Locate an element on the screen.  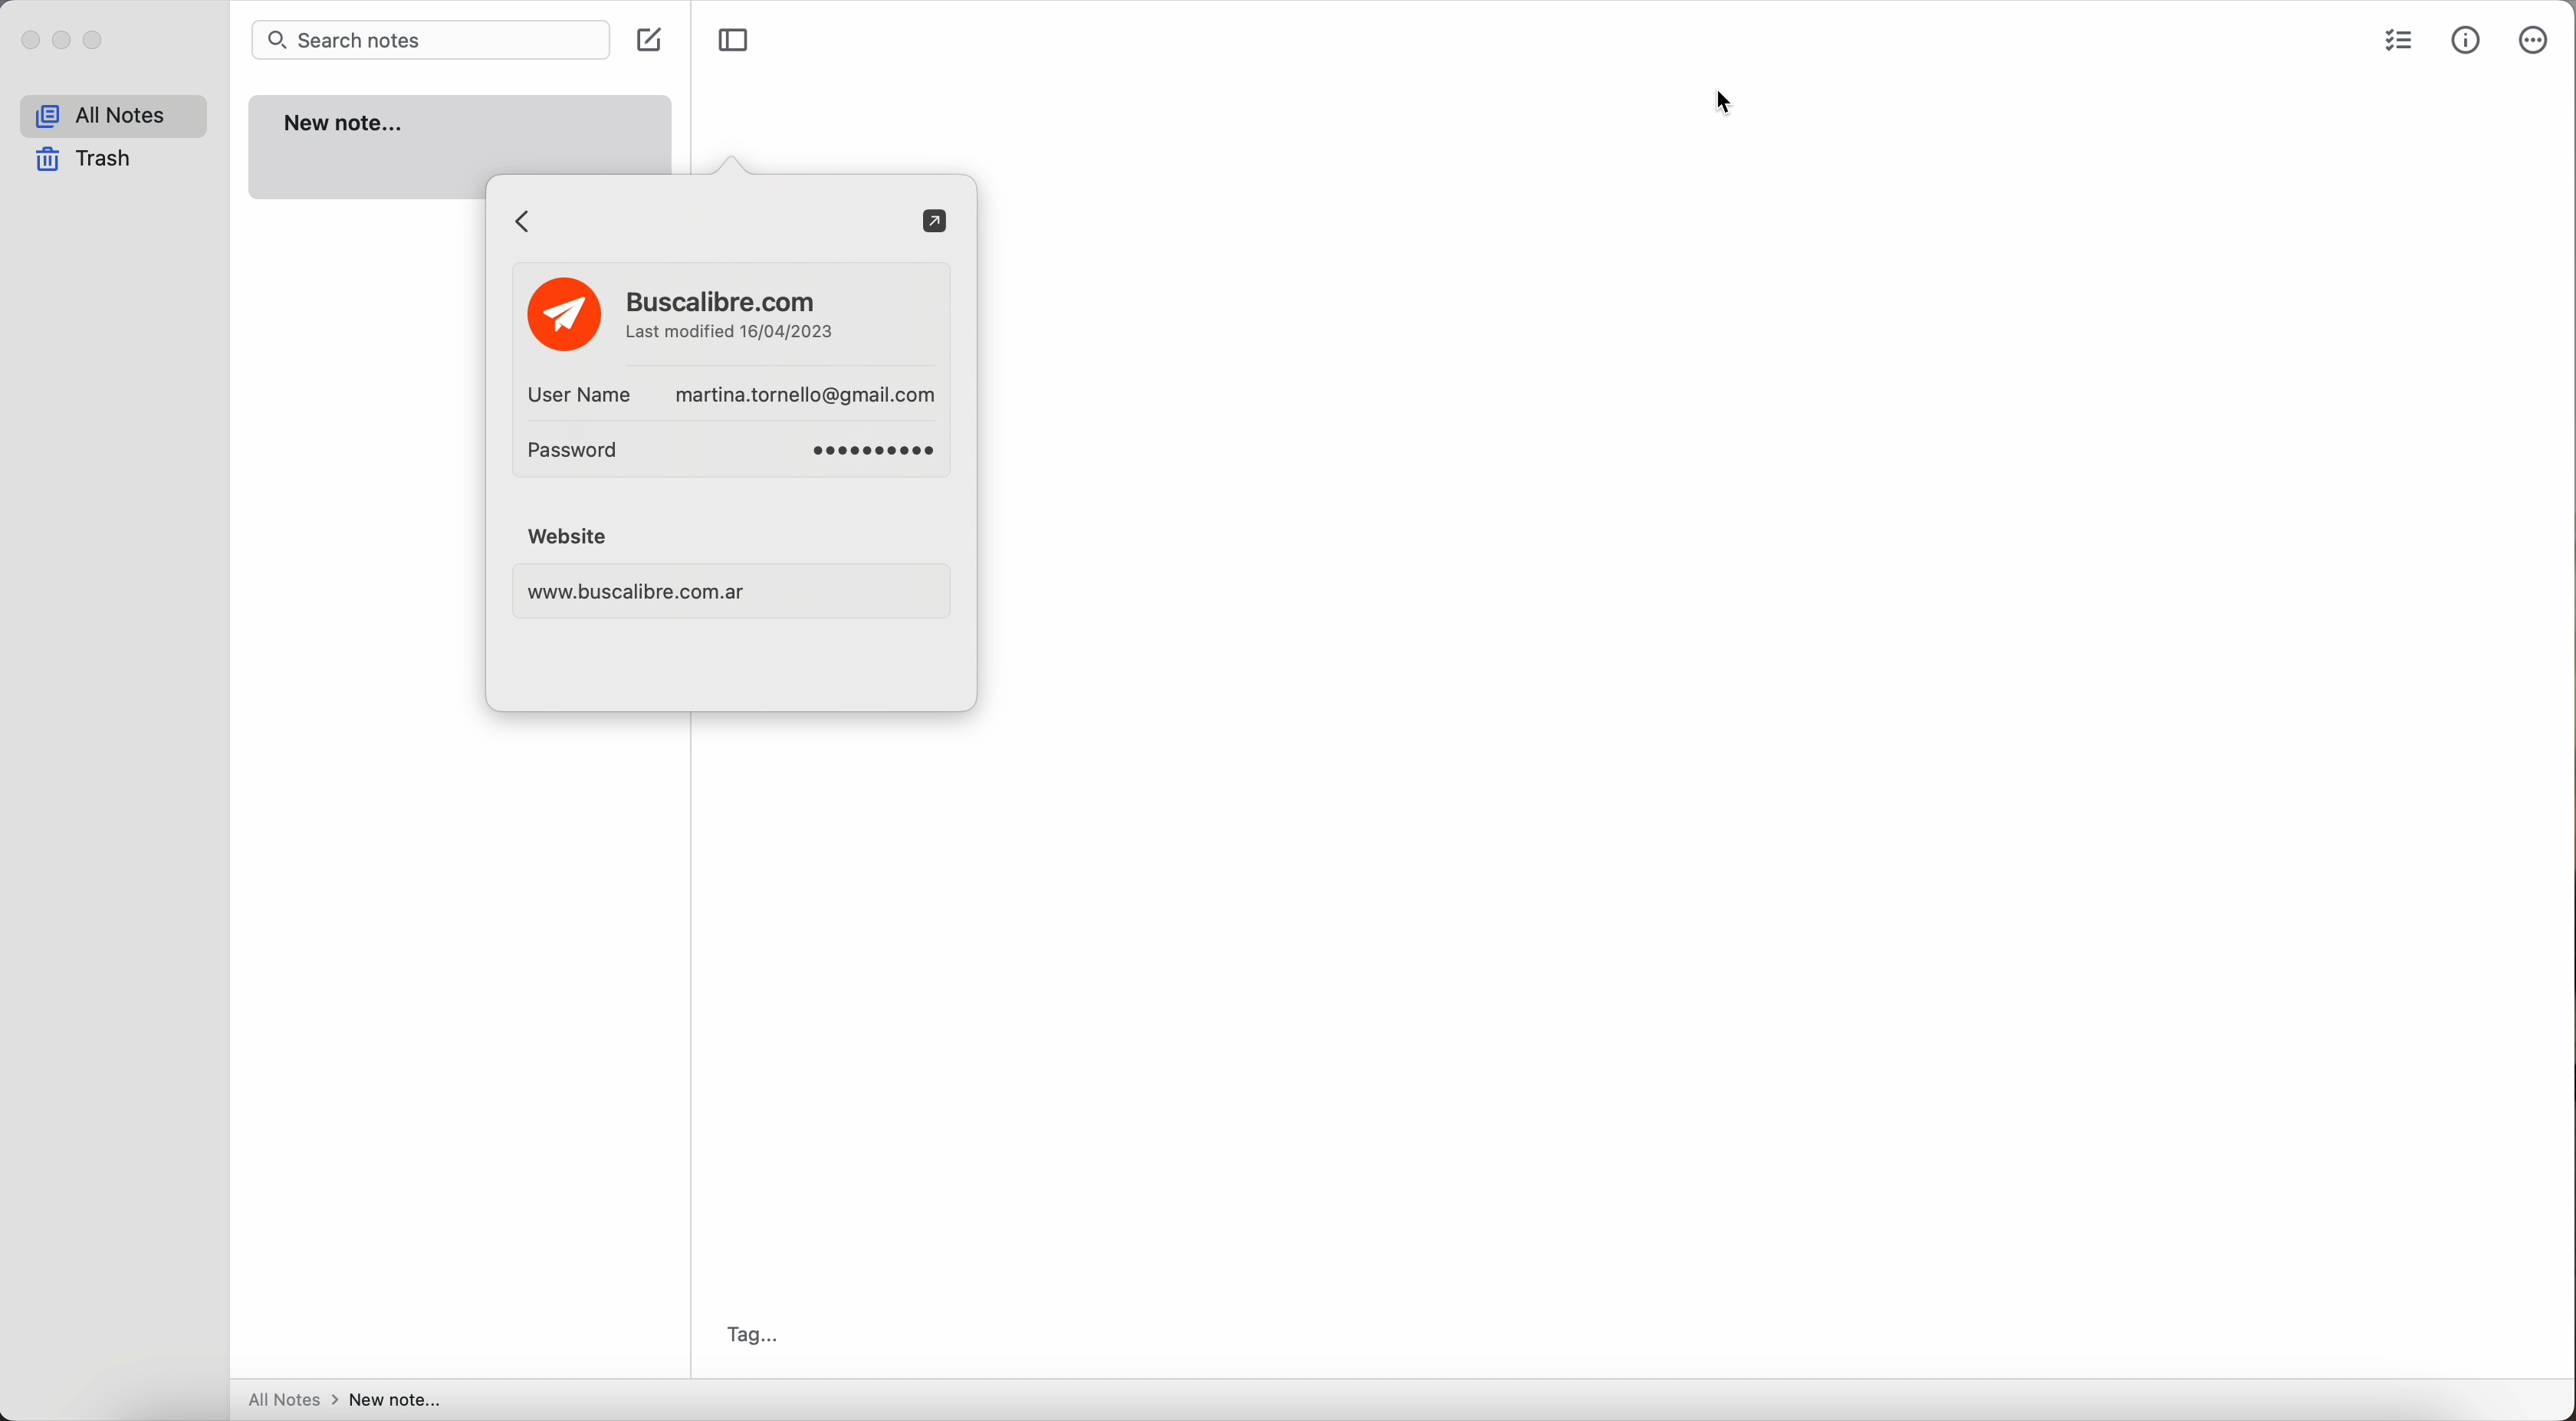
buscalibre logo is located at coordinates (560, 311).